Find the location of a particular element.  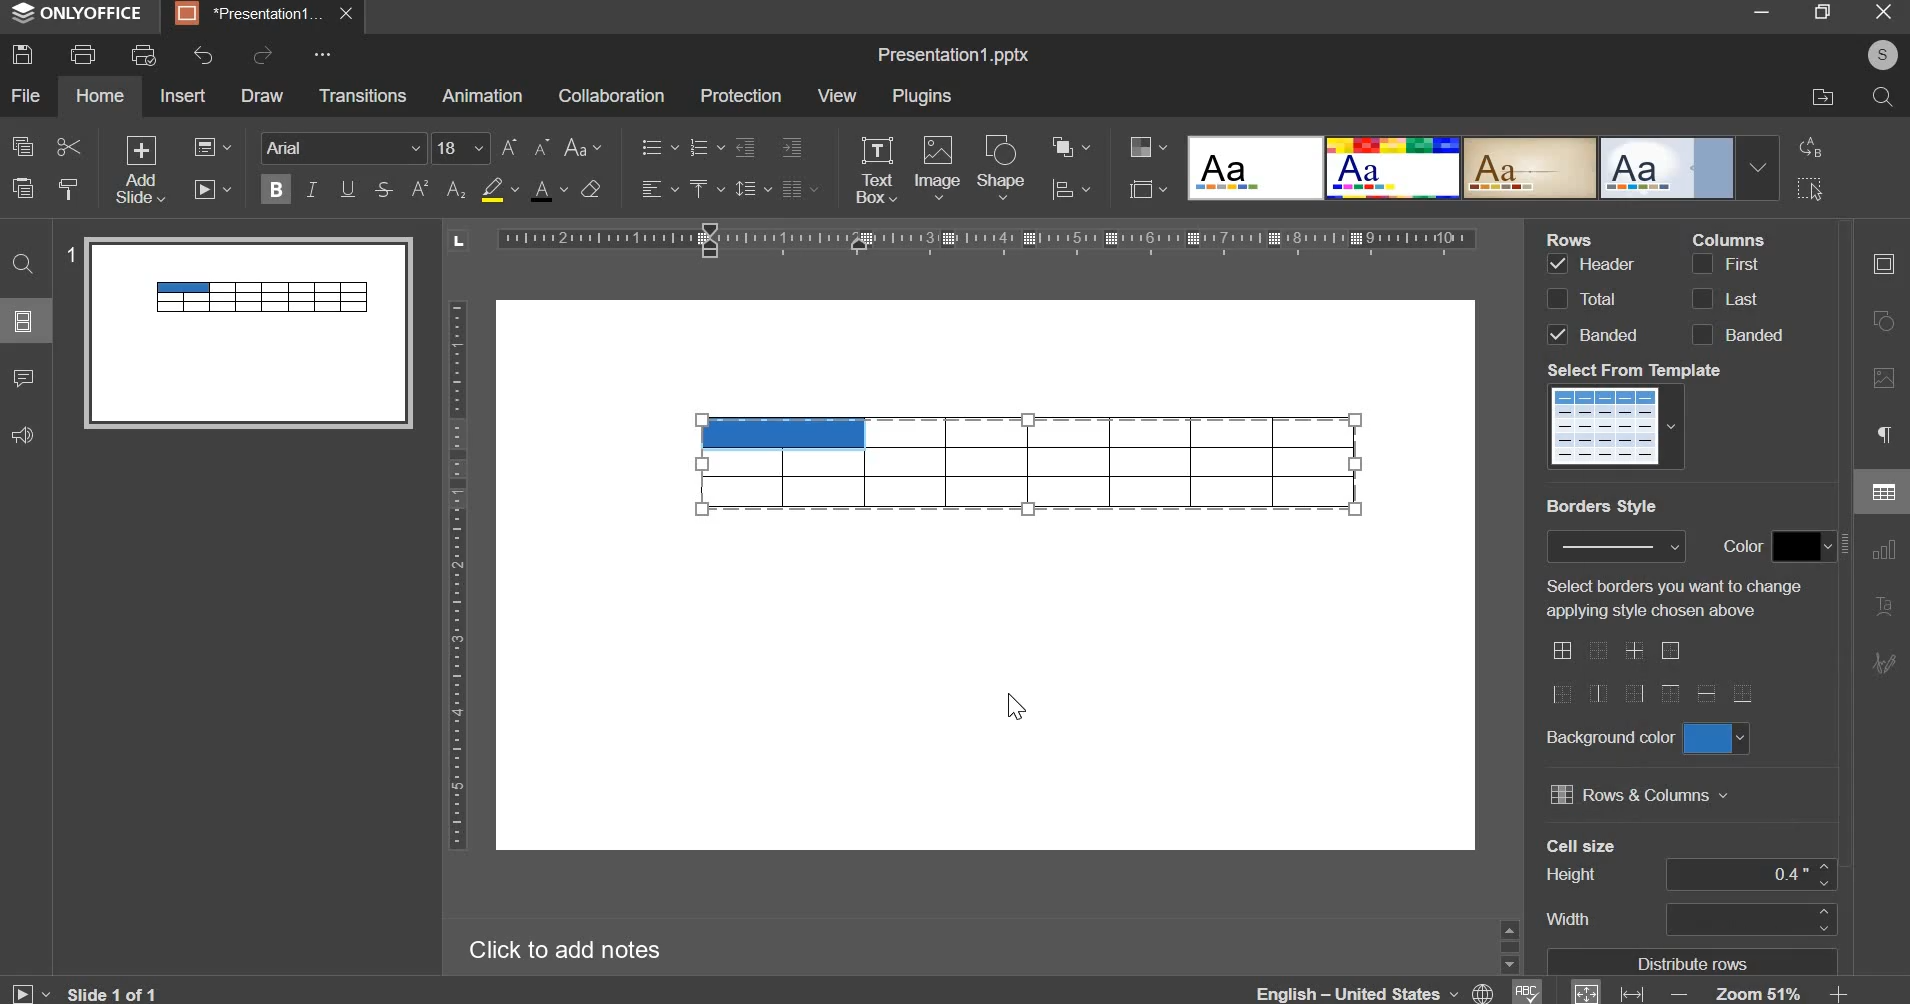

chart settings is located at coordinates (1071, 189).